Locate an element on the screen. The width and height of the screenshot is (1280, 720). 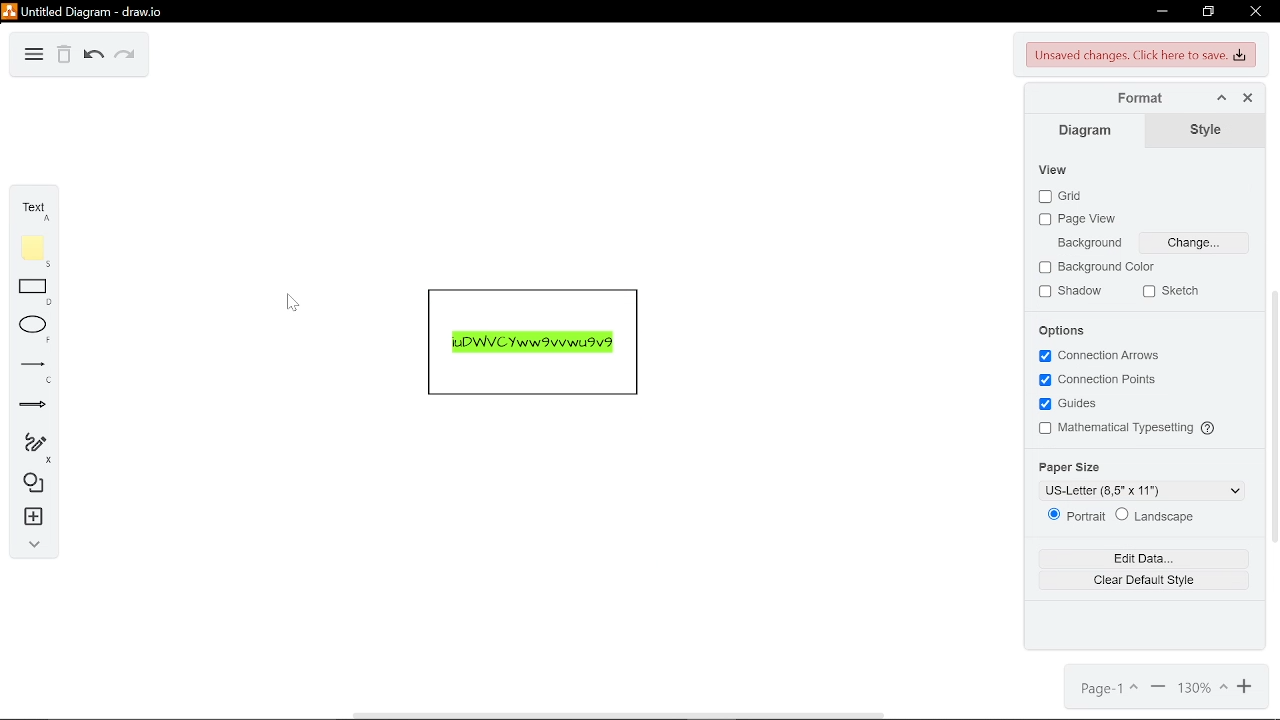
connection arrows is located at coordinates (1098, 355).